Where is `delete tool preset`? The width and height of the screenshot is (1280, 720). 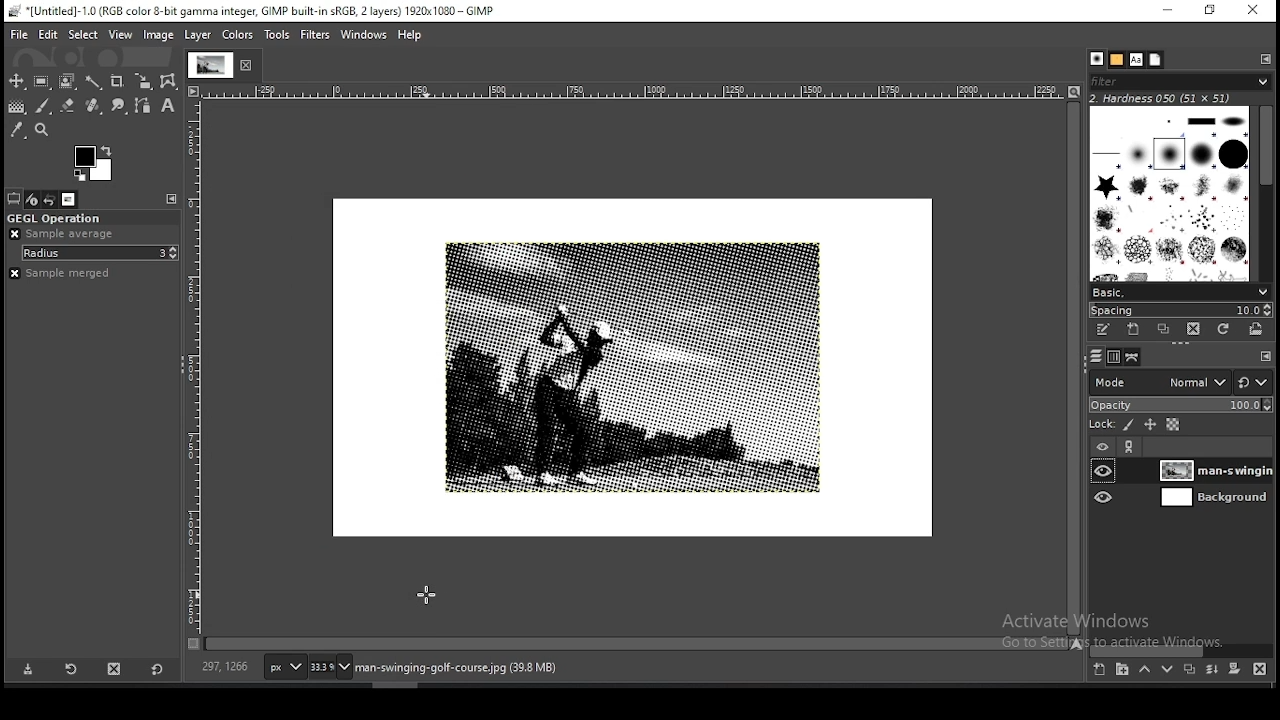 delete tool preset is located at coordinates (113, 669).